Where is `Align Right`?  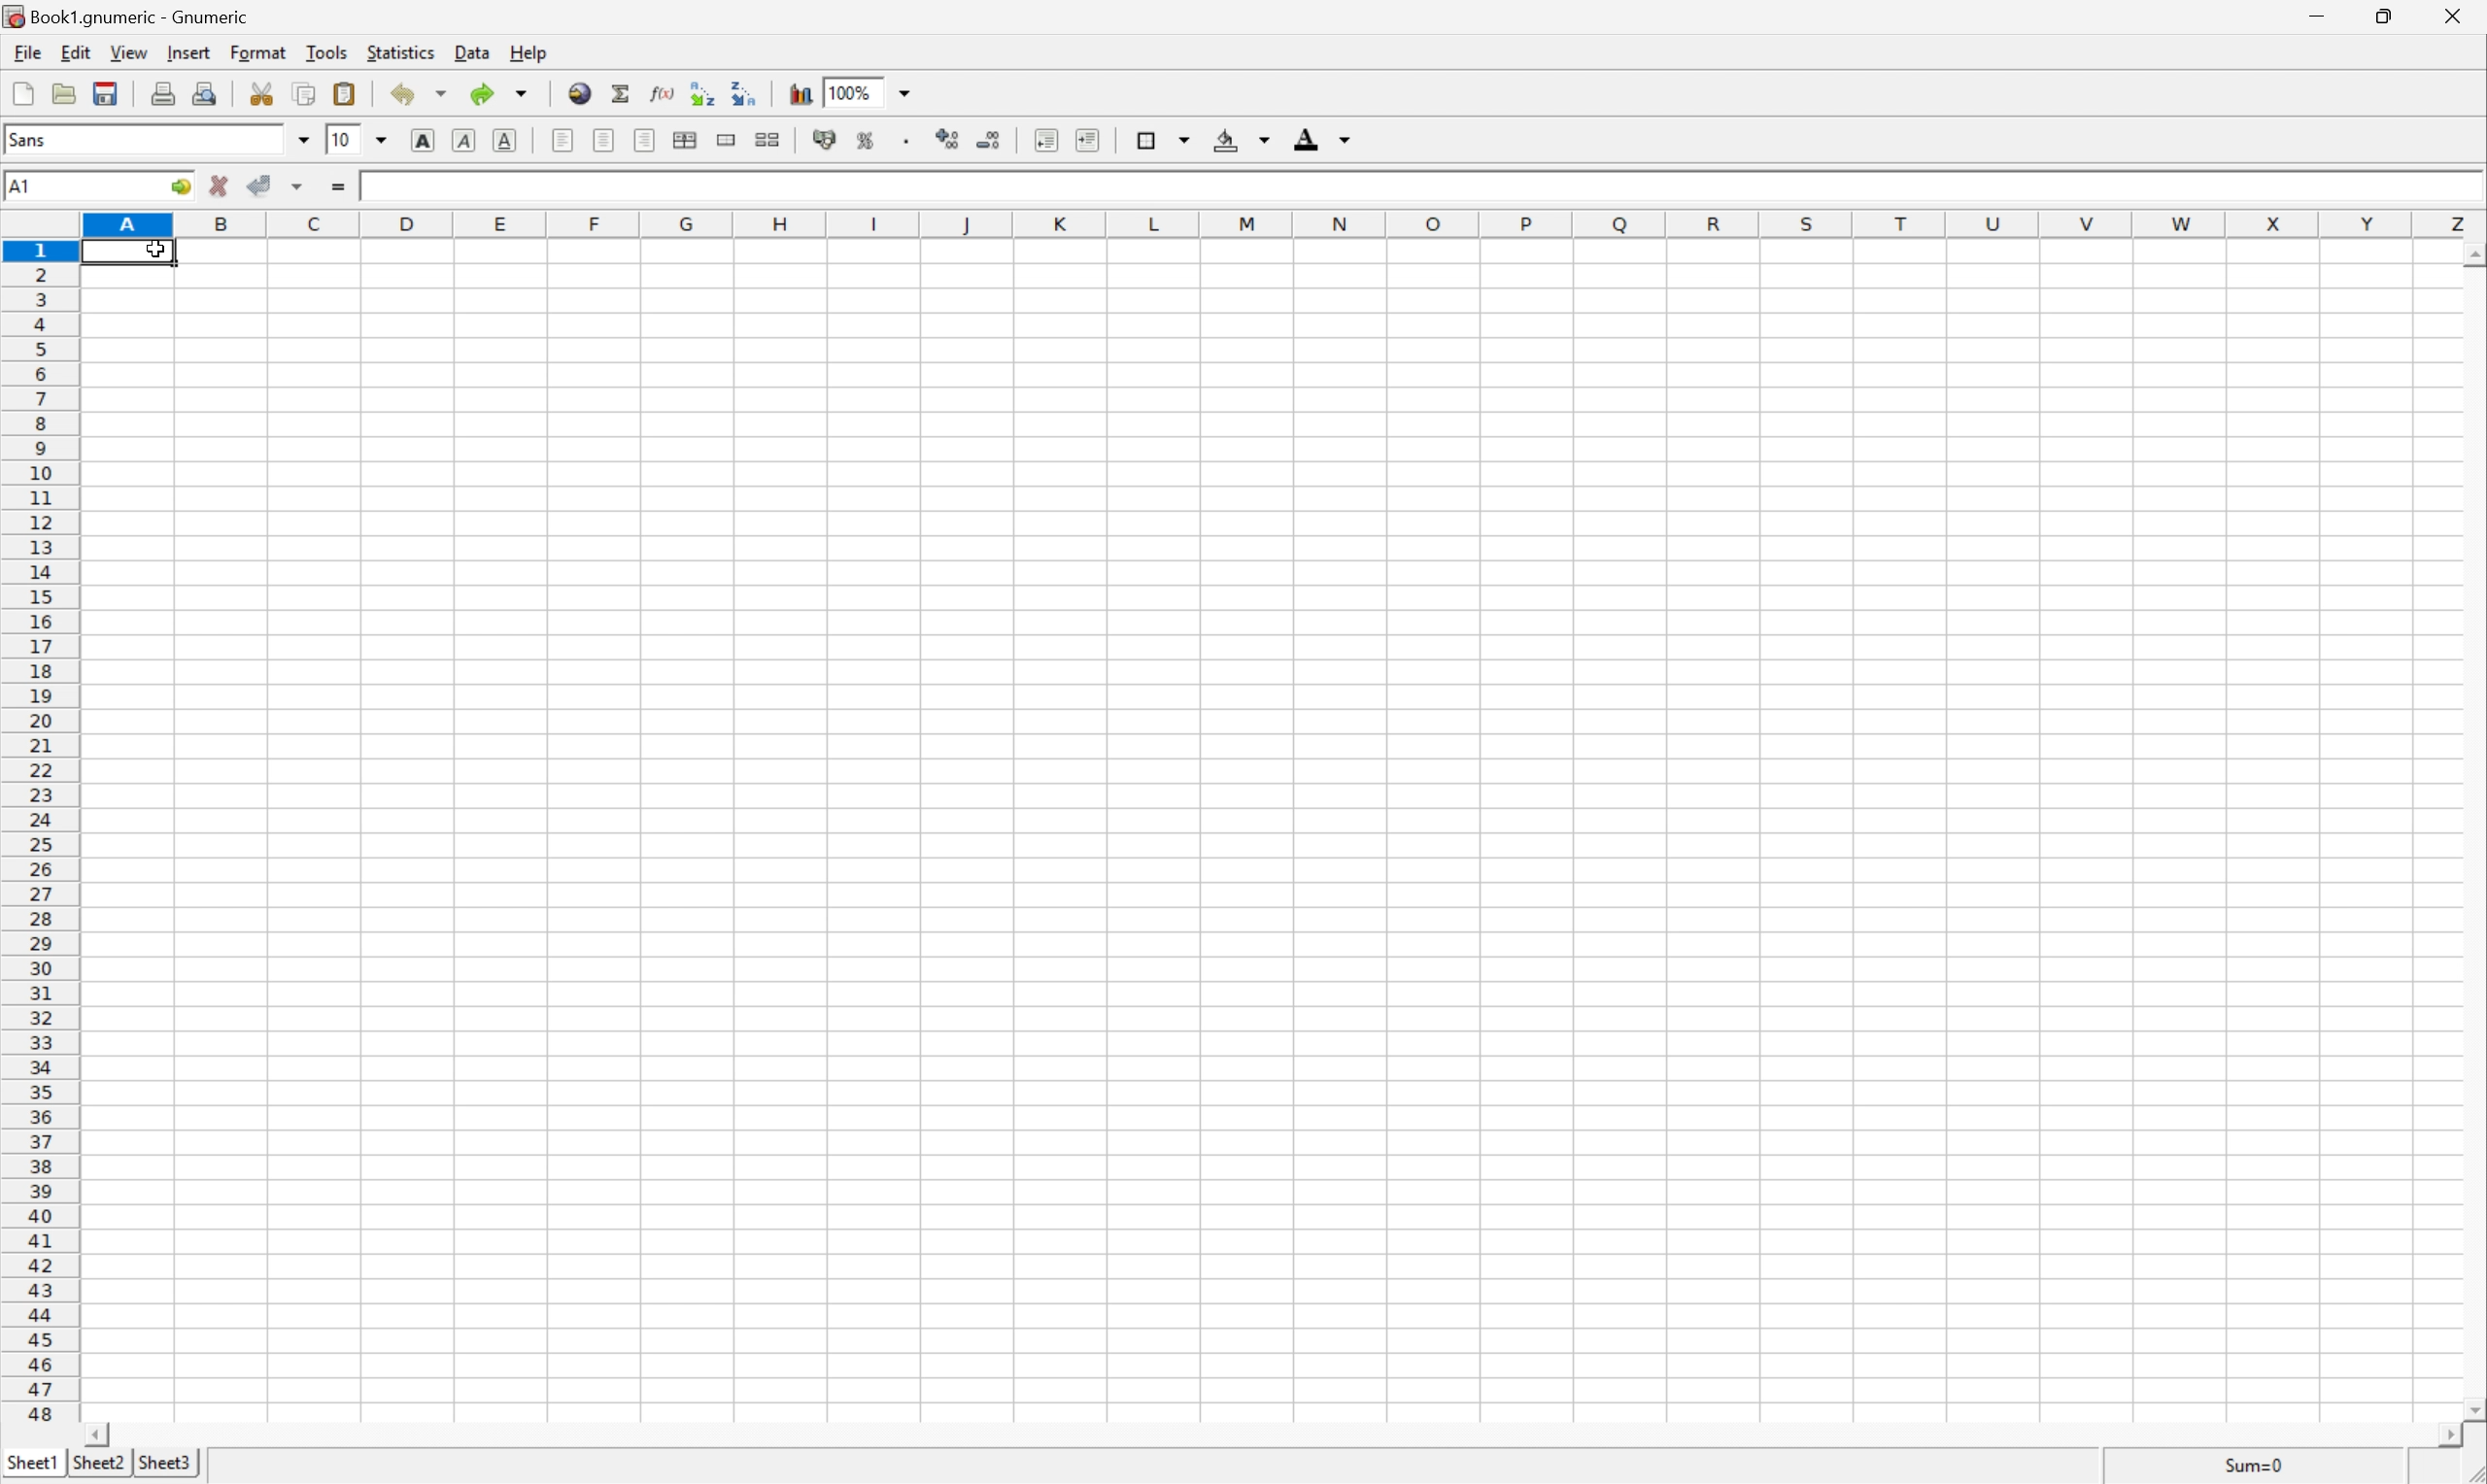
Align Right is located at coordinates (647, 139).